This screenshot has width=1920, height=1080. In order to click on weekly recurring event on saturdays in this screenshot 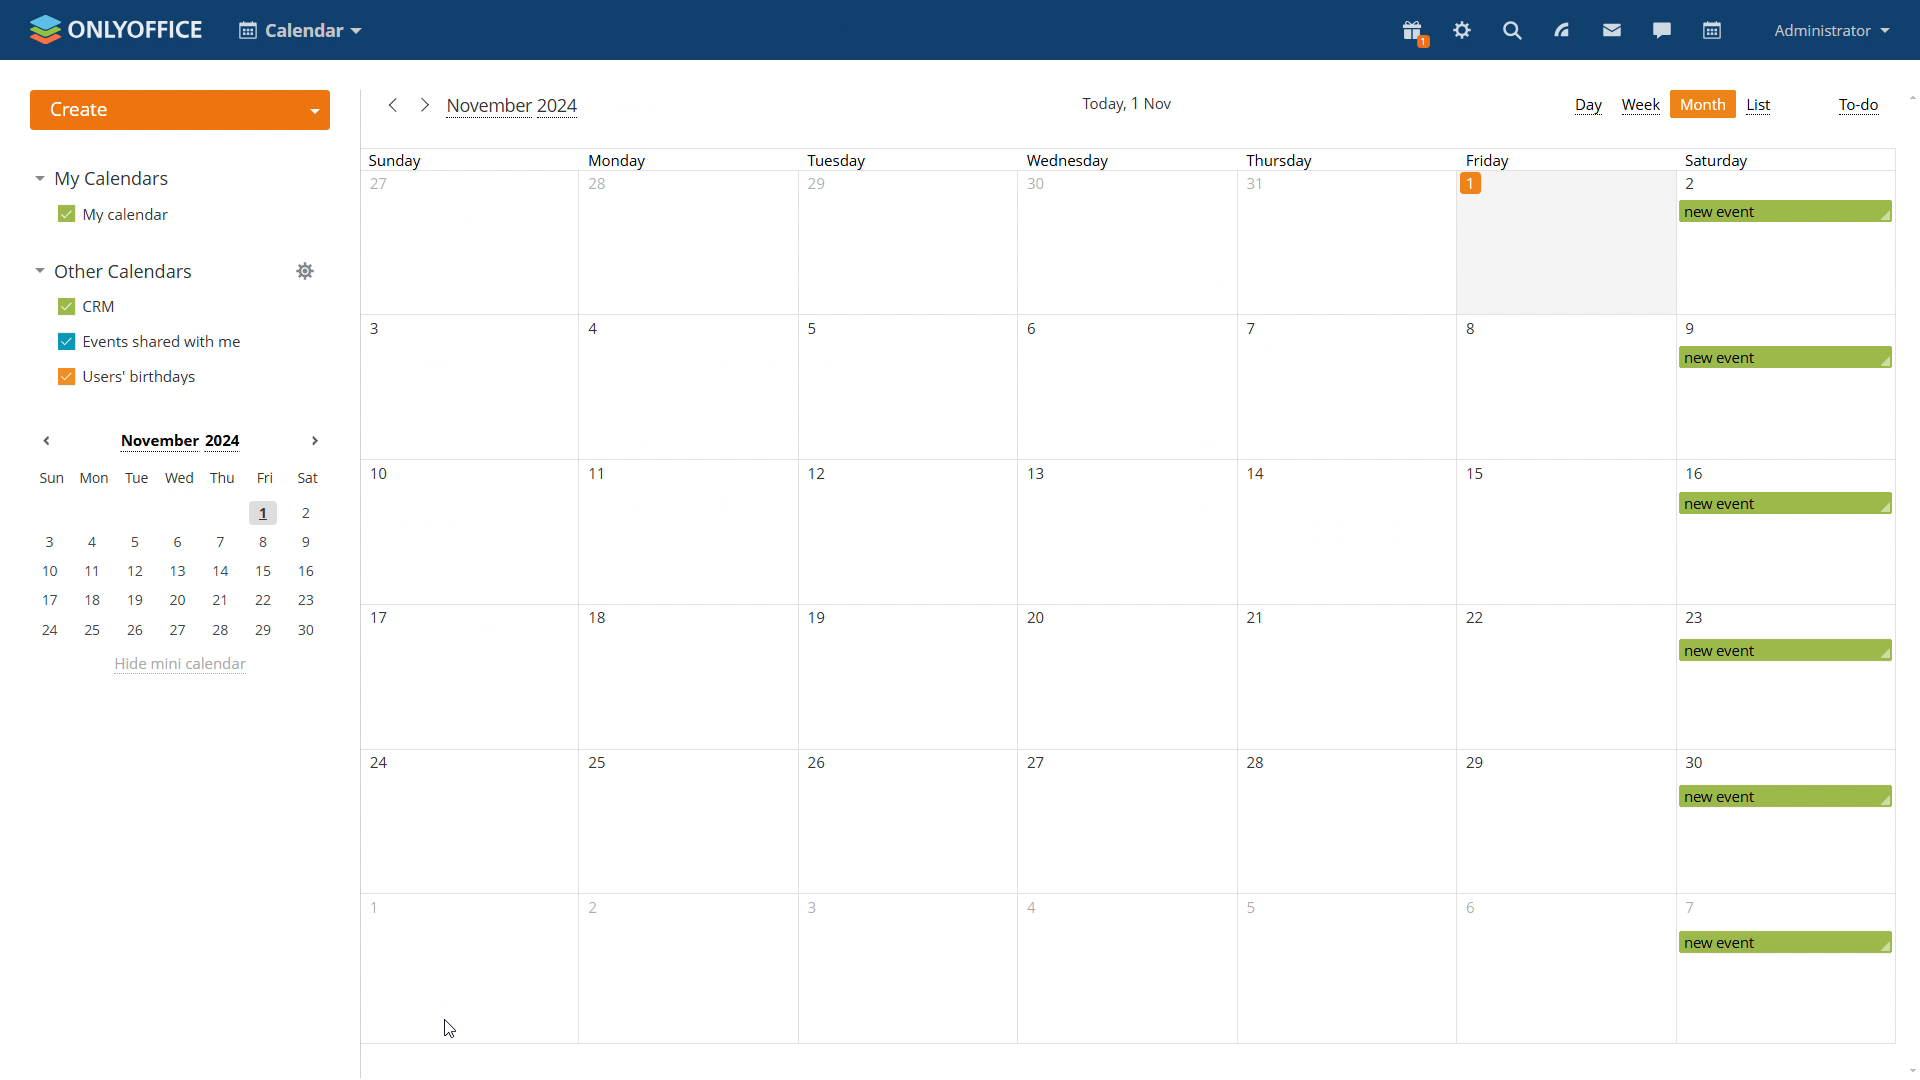, I will do `click(1785, 597)`.